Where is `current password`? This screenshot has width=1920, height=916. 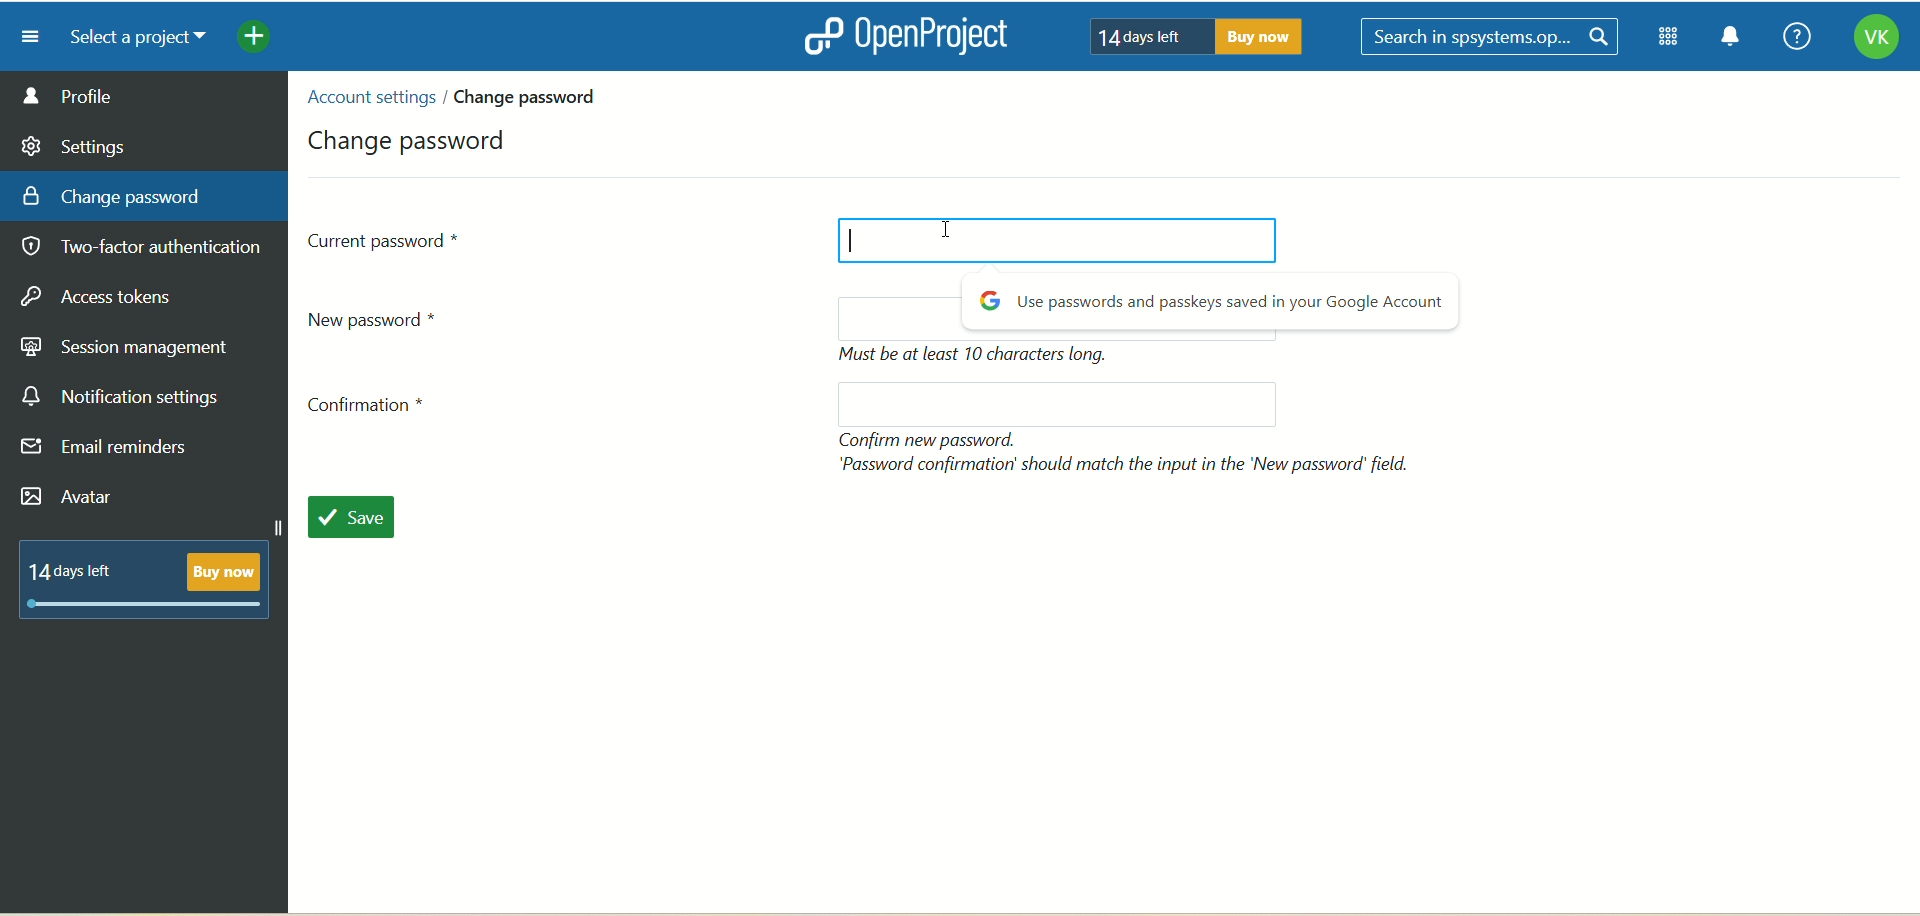 current password is located at coordinates (386, 239).